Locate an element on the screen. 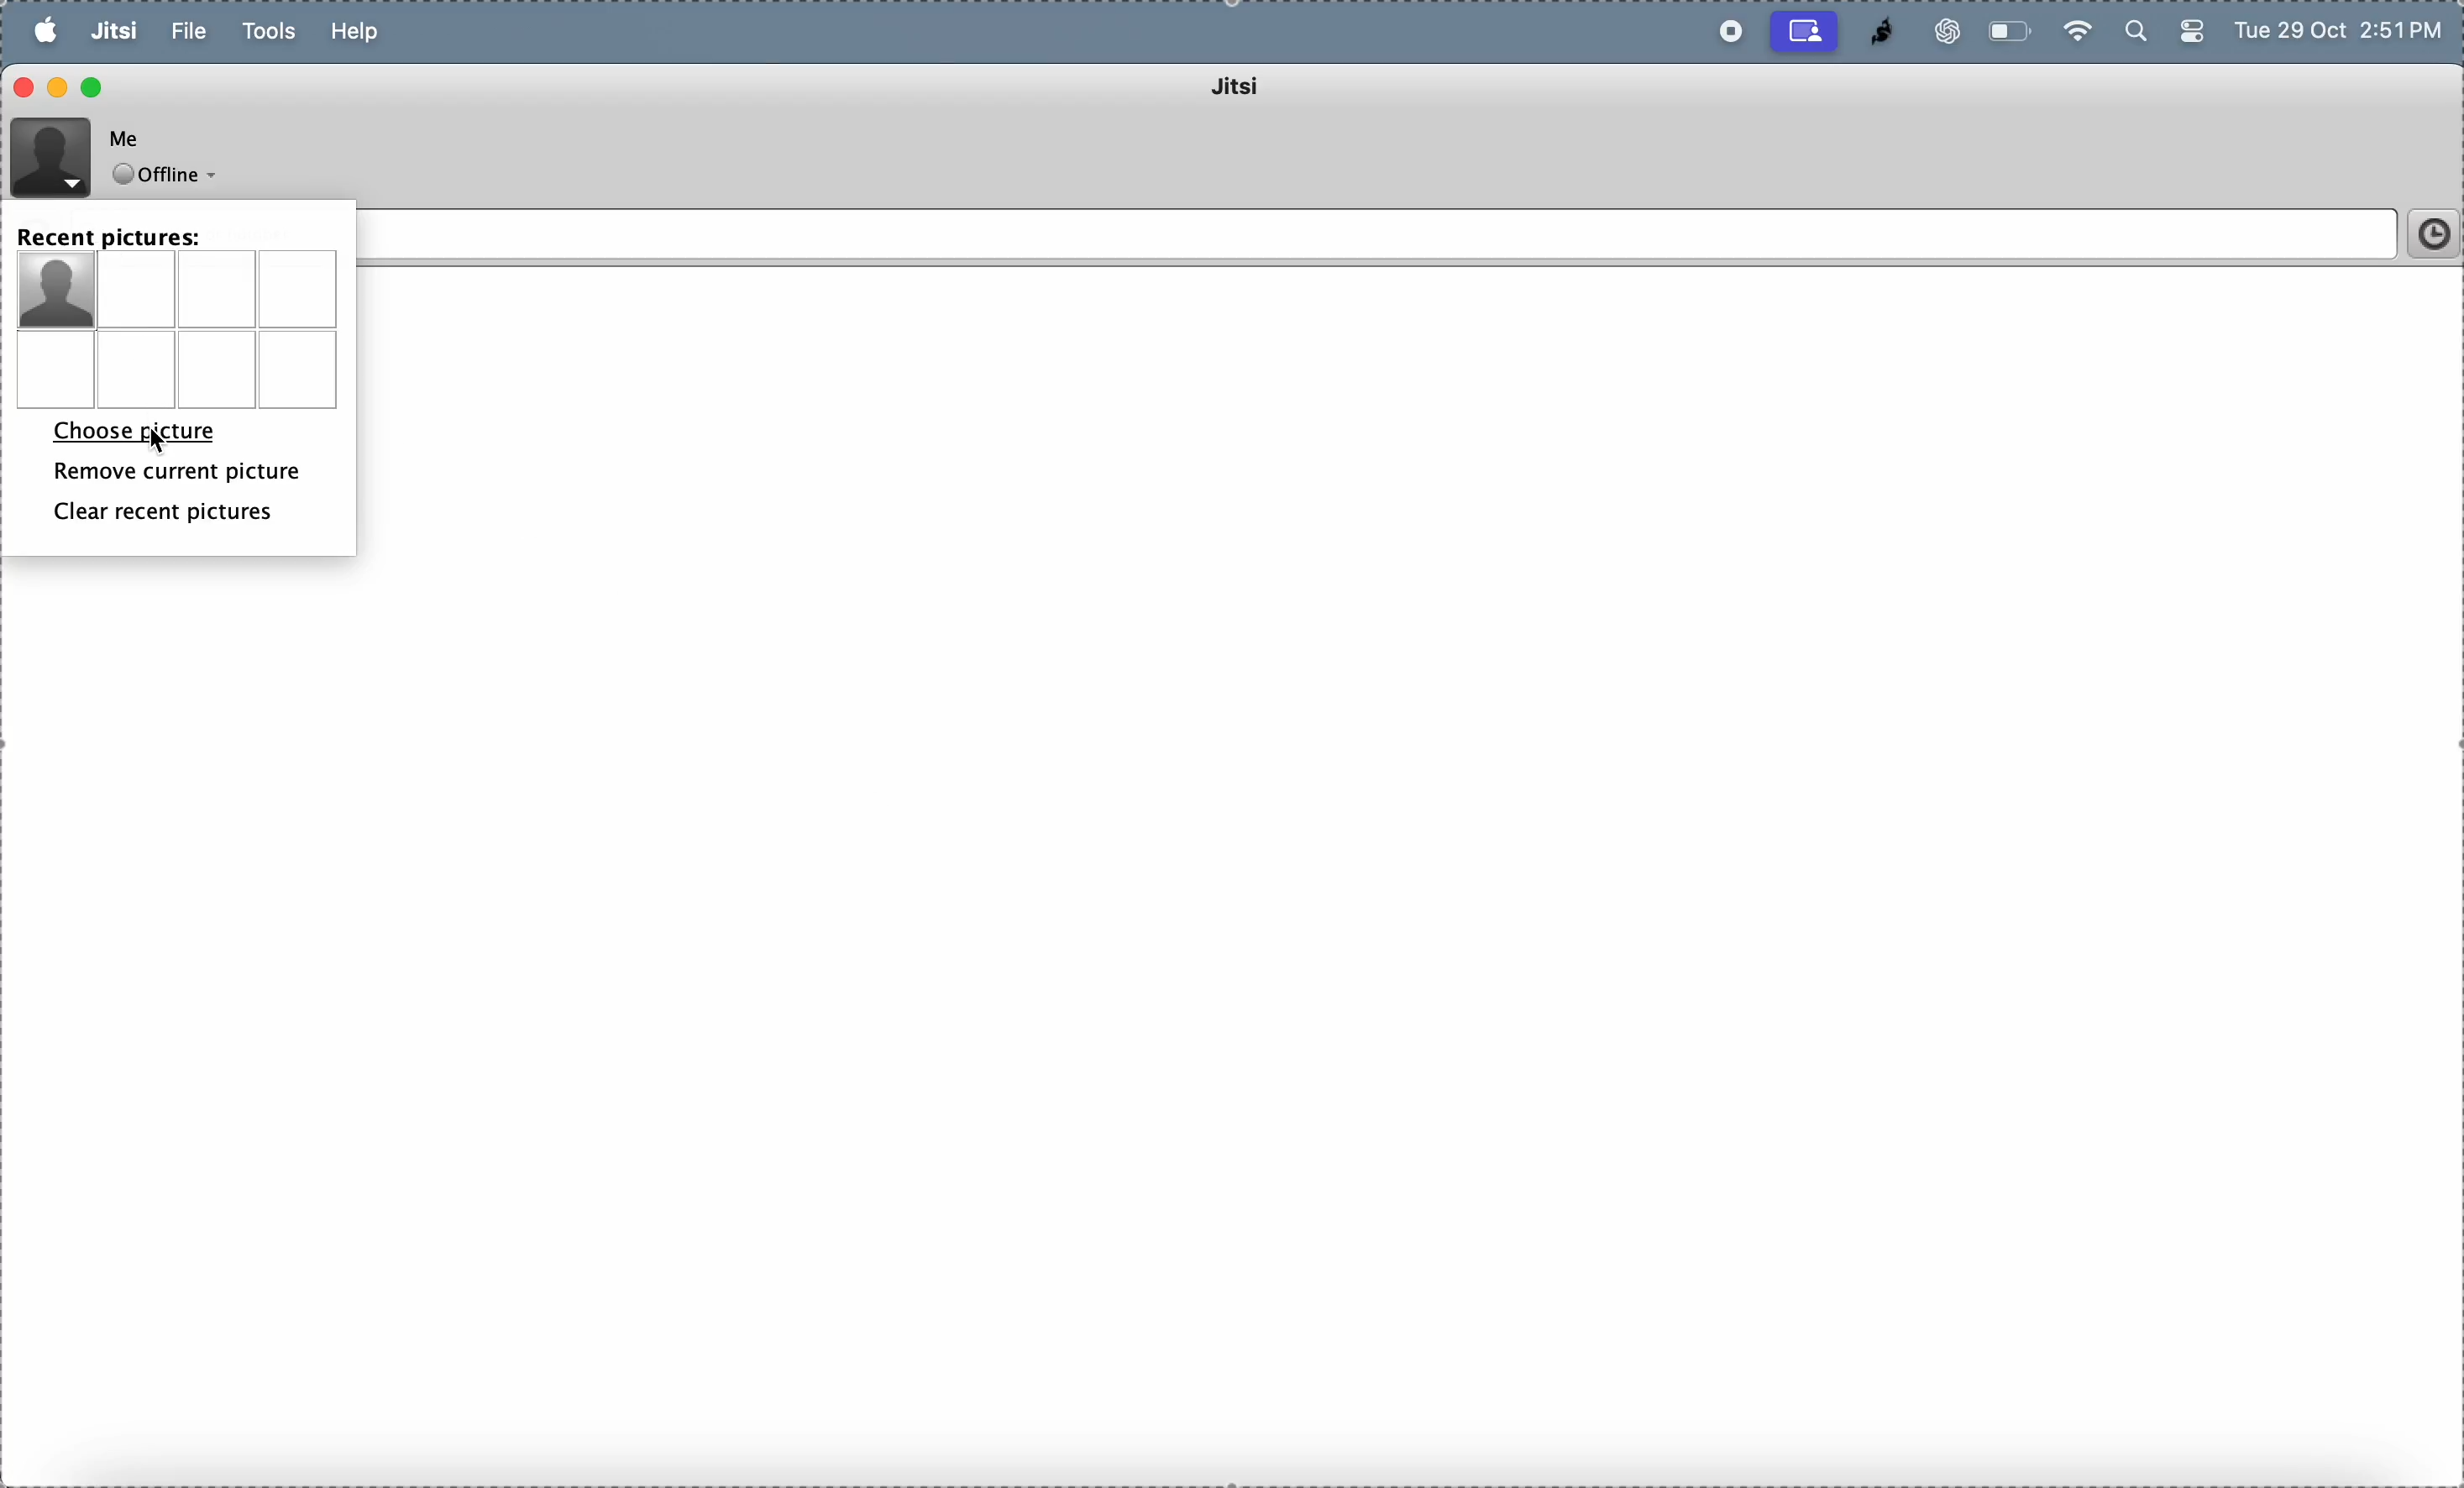  remove current picture is located at coordinates (178, 469).